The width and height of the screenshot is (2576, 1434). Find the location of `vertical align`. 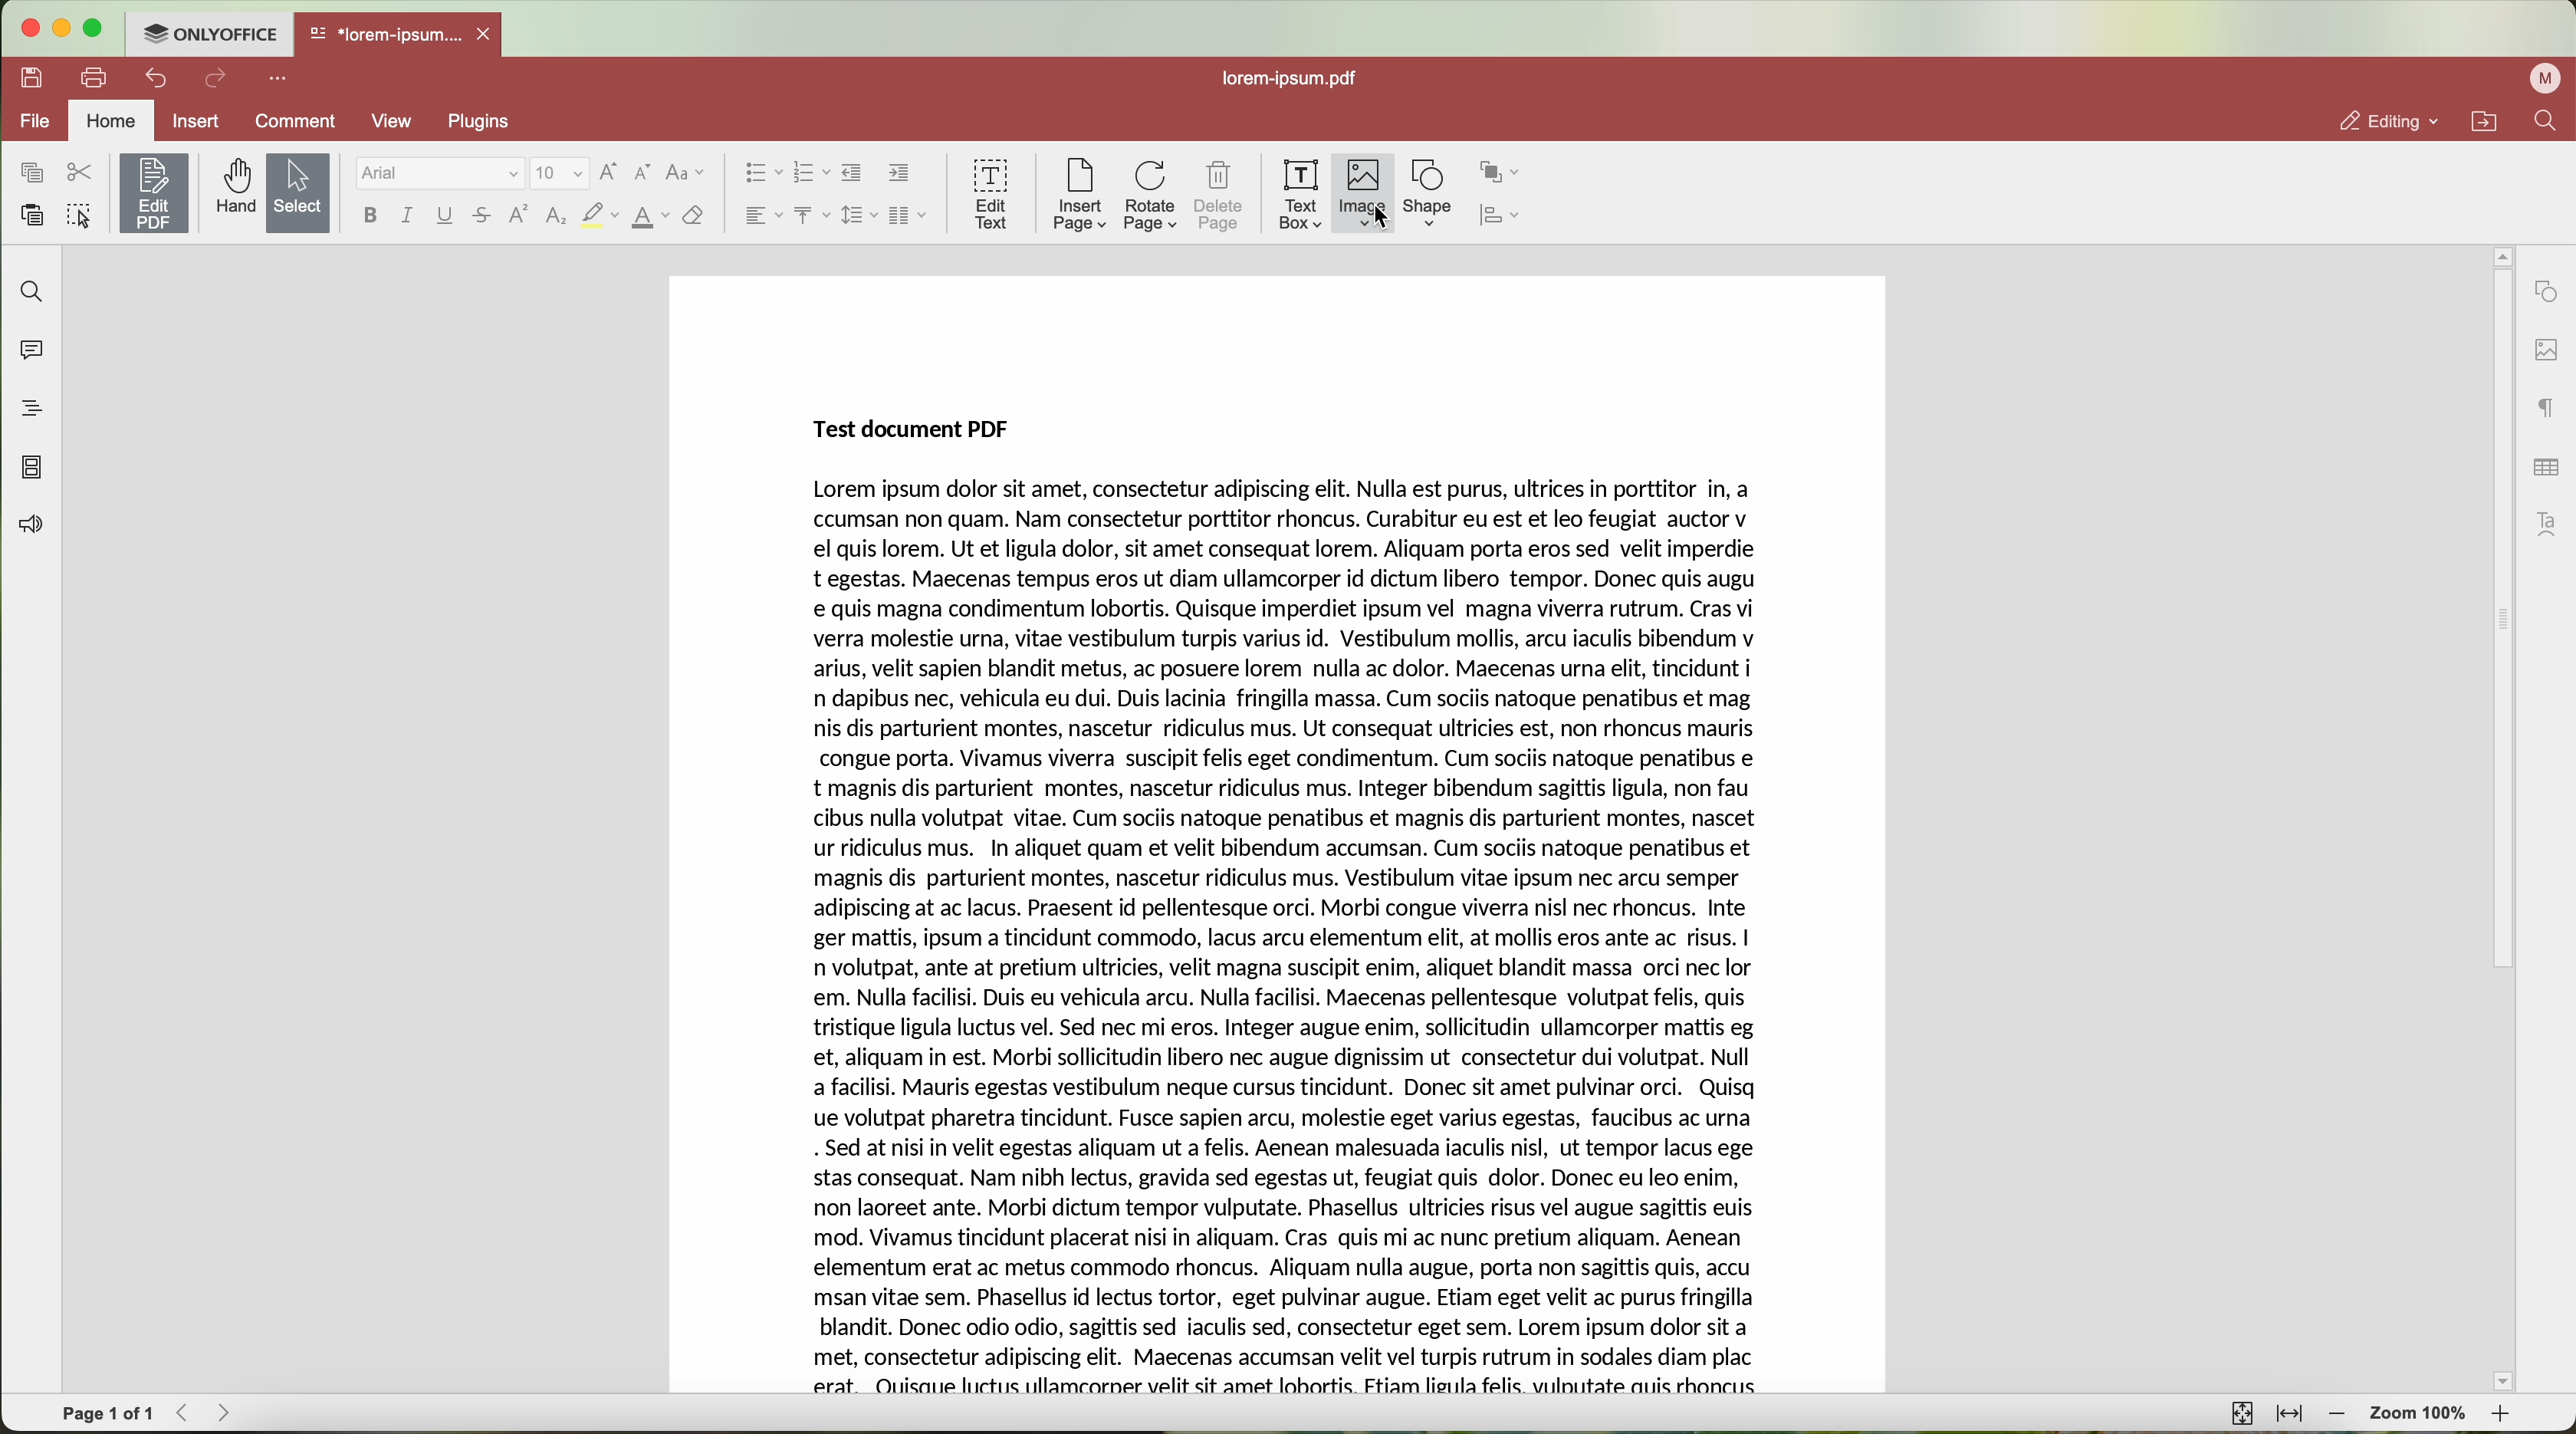

vertical align is located at coordinates (811, 215).